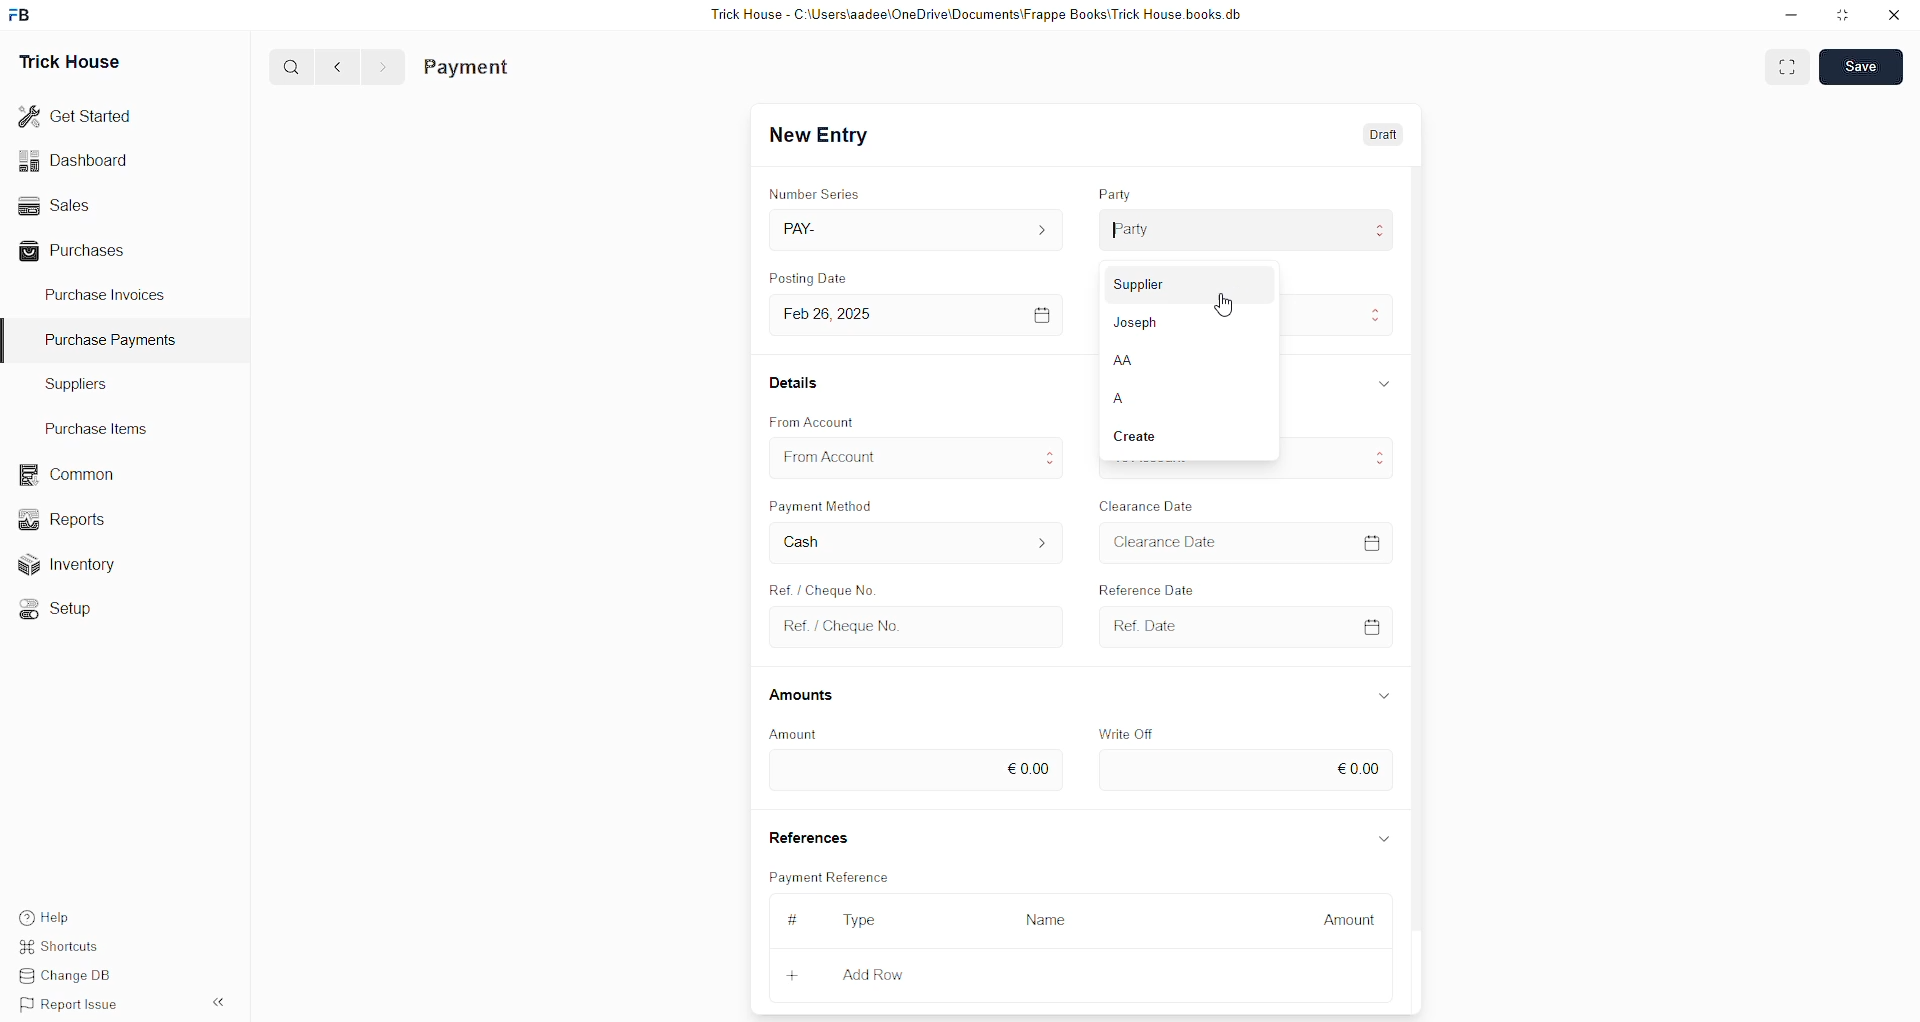  What do you see at coordinates (829, 876) in the screenshot?
I see `Payment Reference` at bounding box center [829, 876].